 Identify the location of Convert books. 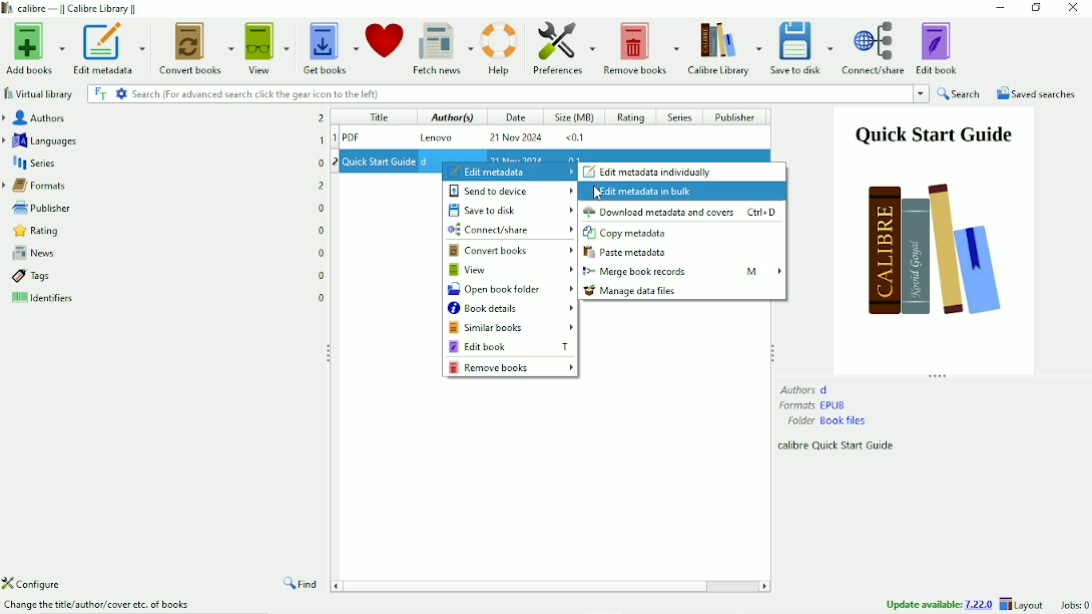
(512, 251).